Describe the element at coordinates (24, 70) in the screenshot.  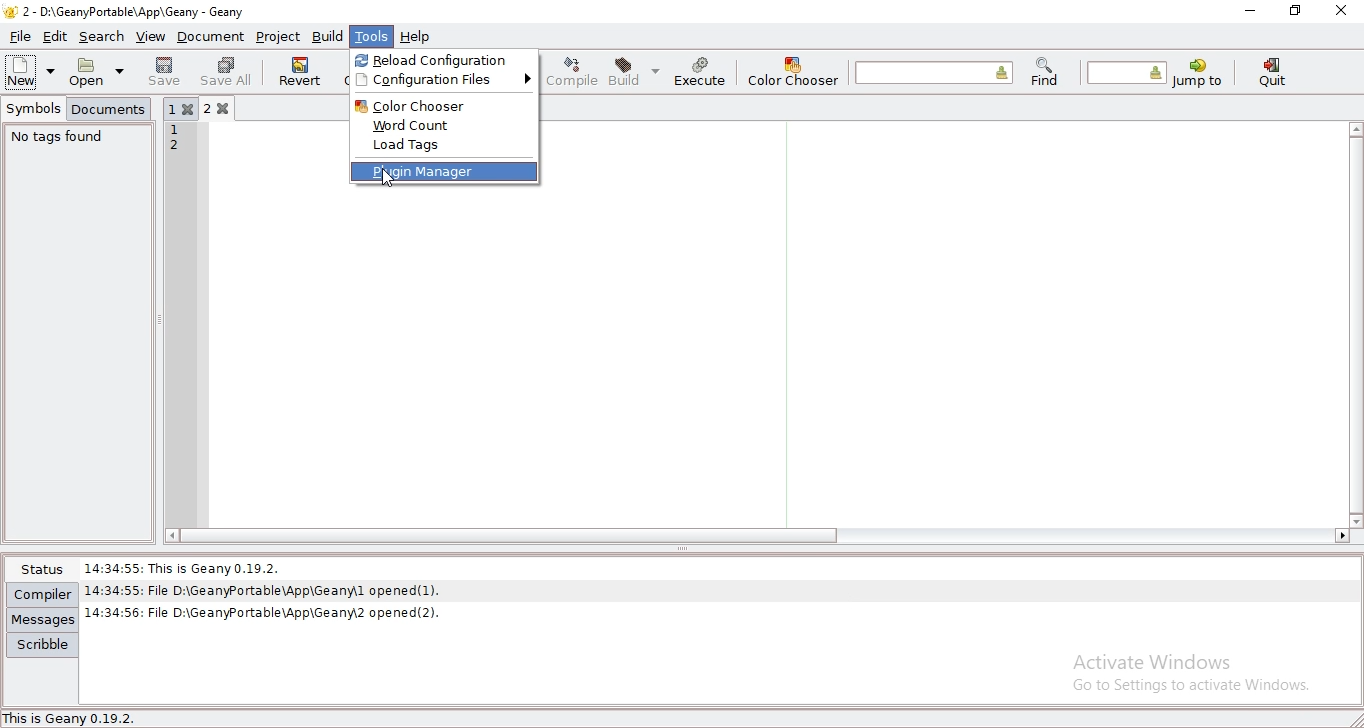
I see `new` at that location.